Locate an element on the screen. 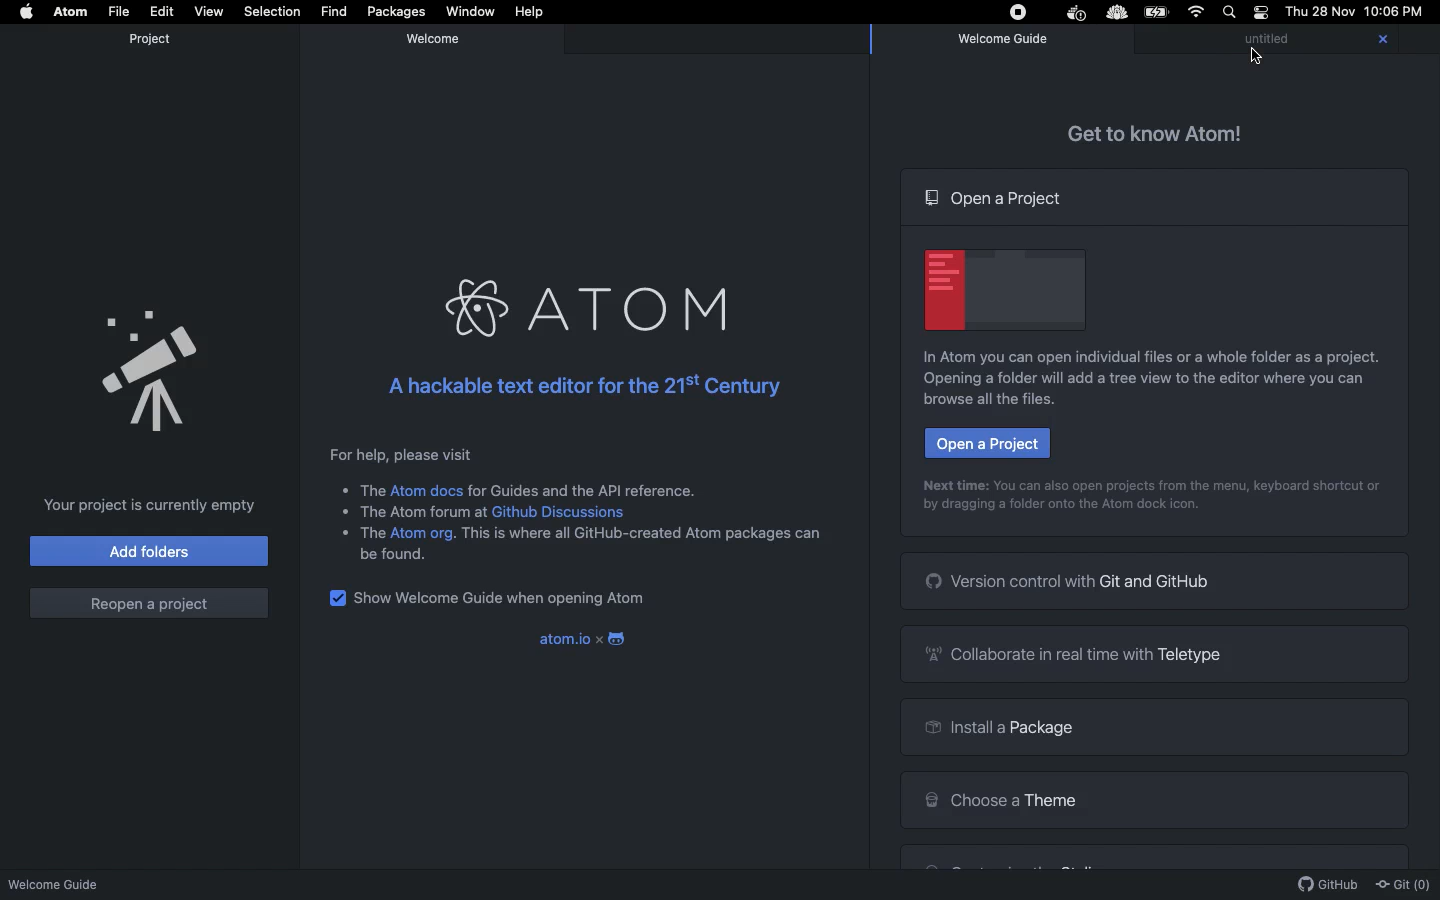 The image size is (1440, 900). Instructional text is located at coordinates (993, 403).